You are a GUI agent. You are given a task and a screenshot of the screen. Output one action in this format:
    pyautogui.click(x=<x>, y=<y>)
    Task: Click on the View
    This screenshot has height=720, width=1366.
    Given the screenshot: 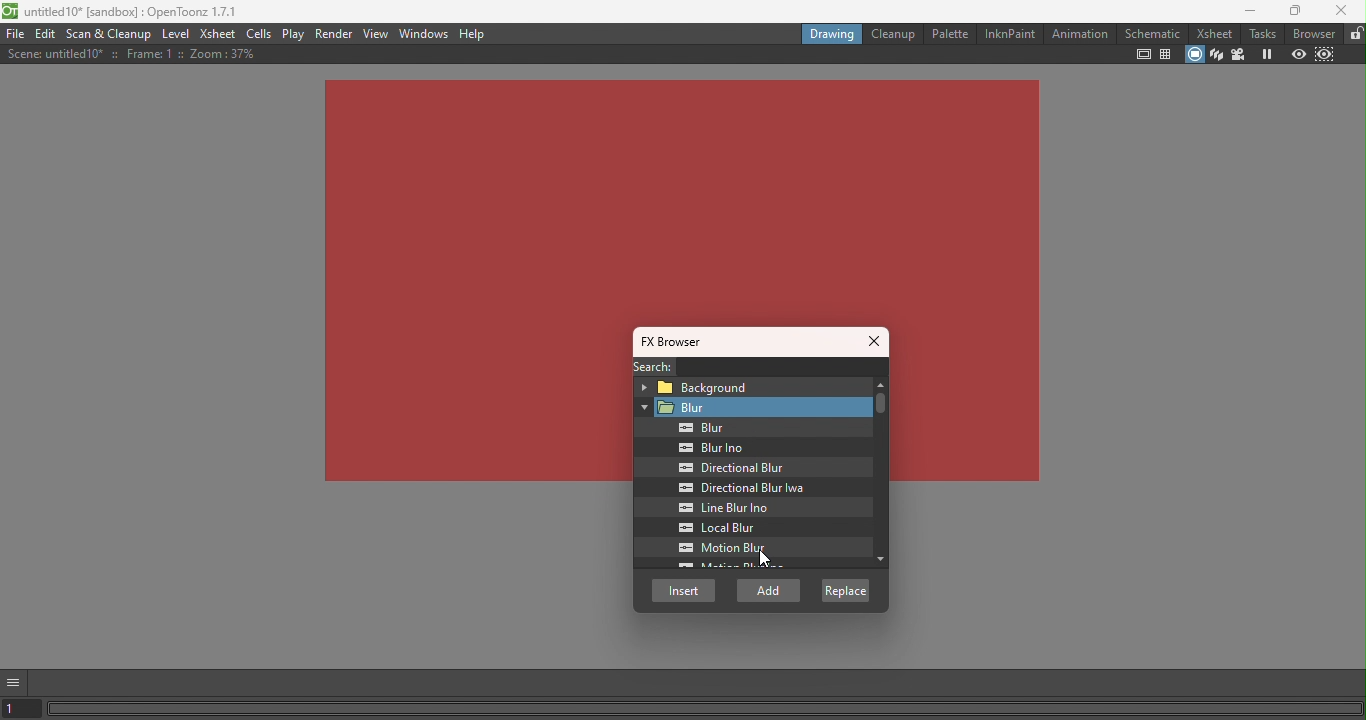 What is the action you would take?
    pyautogui.click(x=378, y=32)
    